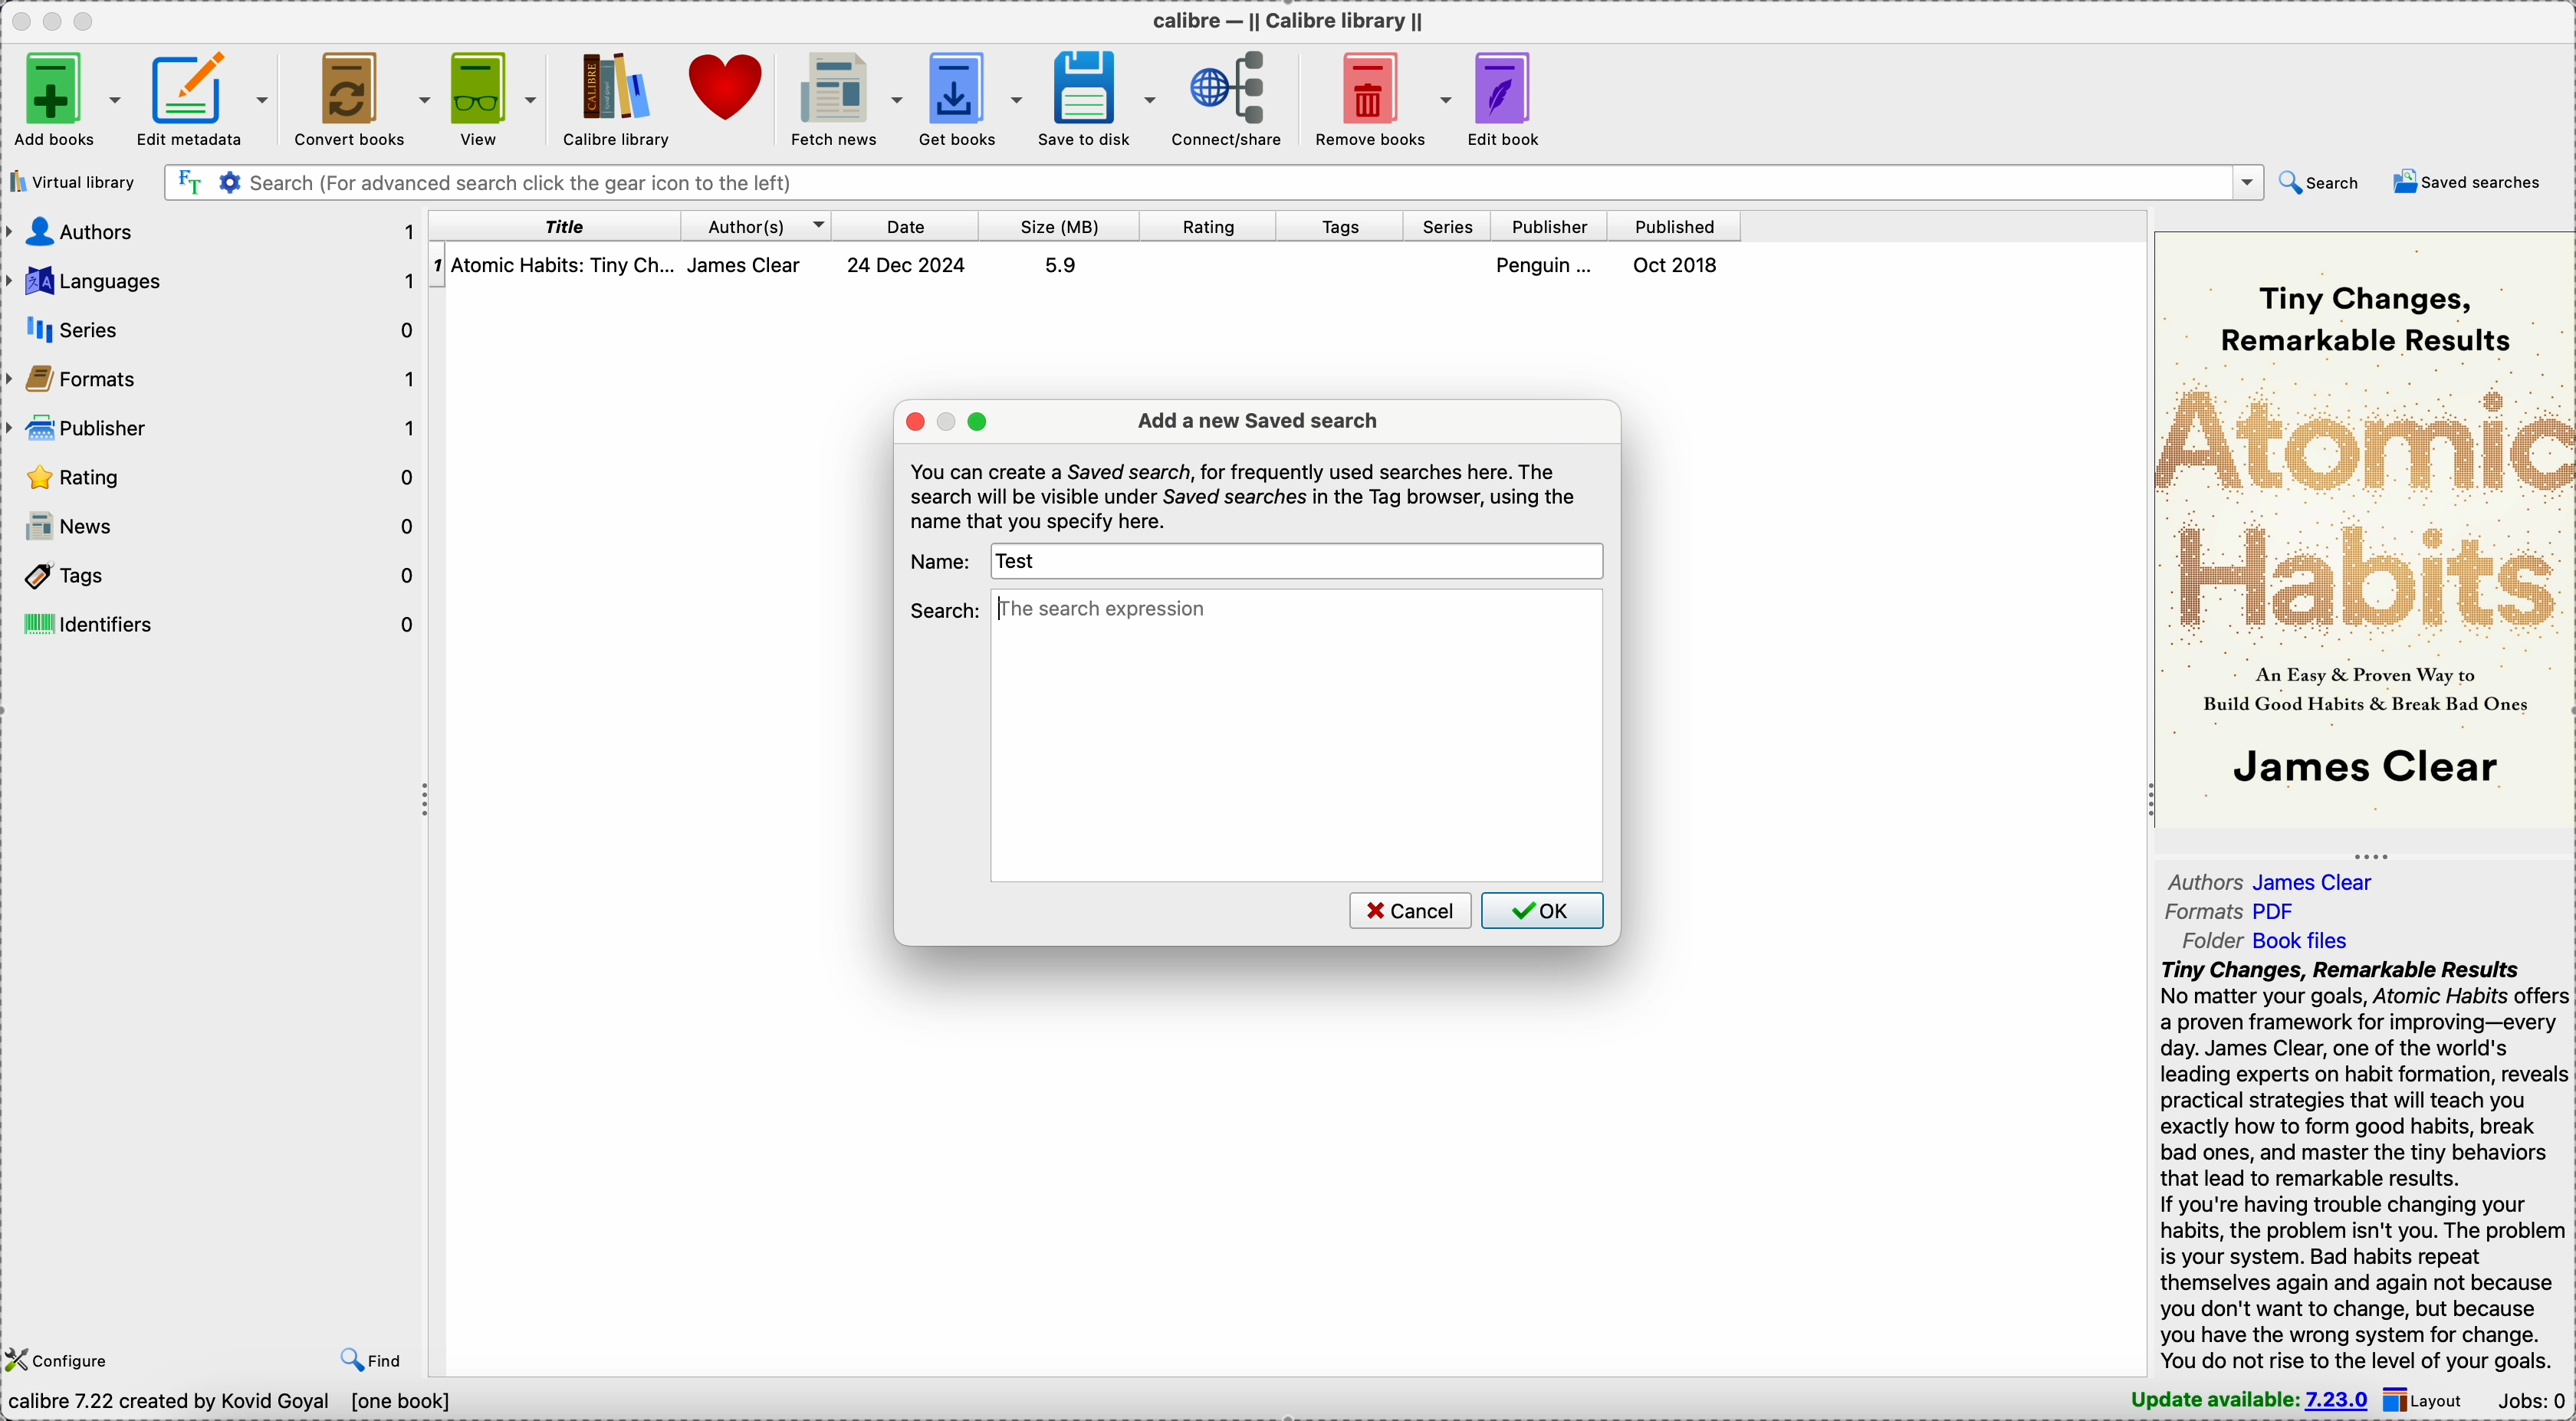 The height and width of the screenshot is (1421, 2576). I want to click on name:, so click(941, 560).